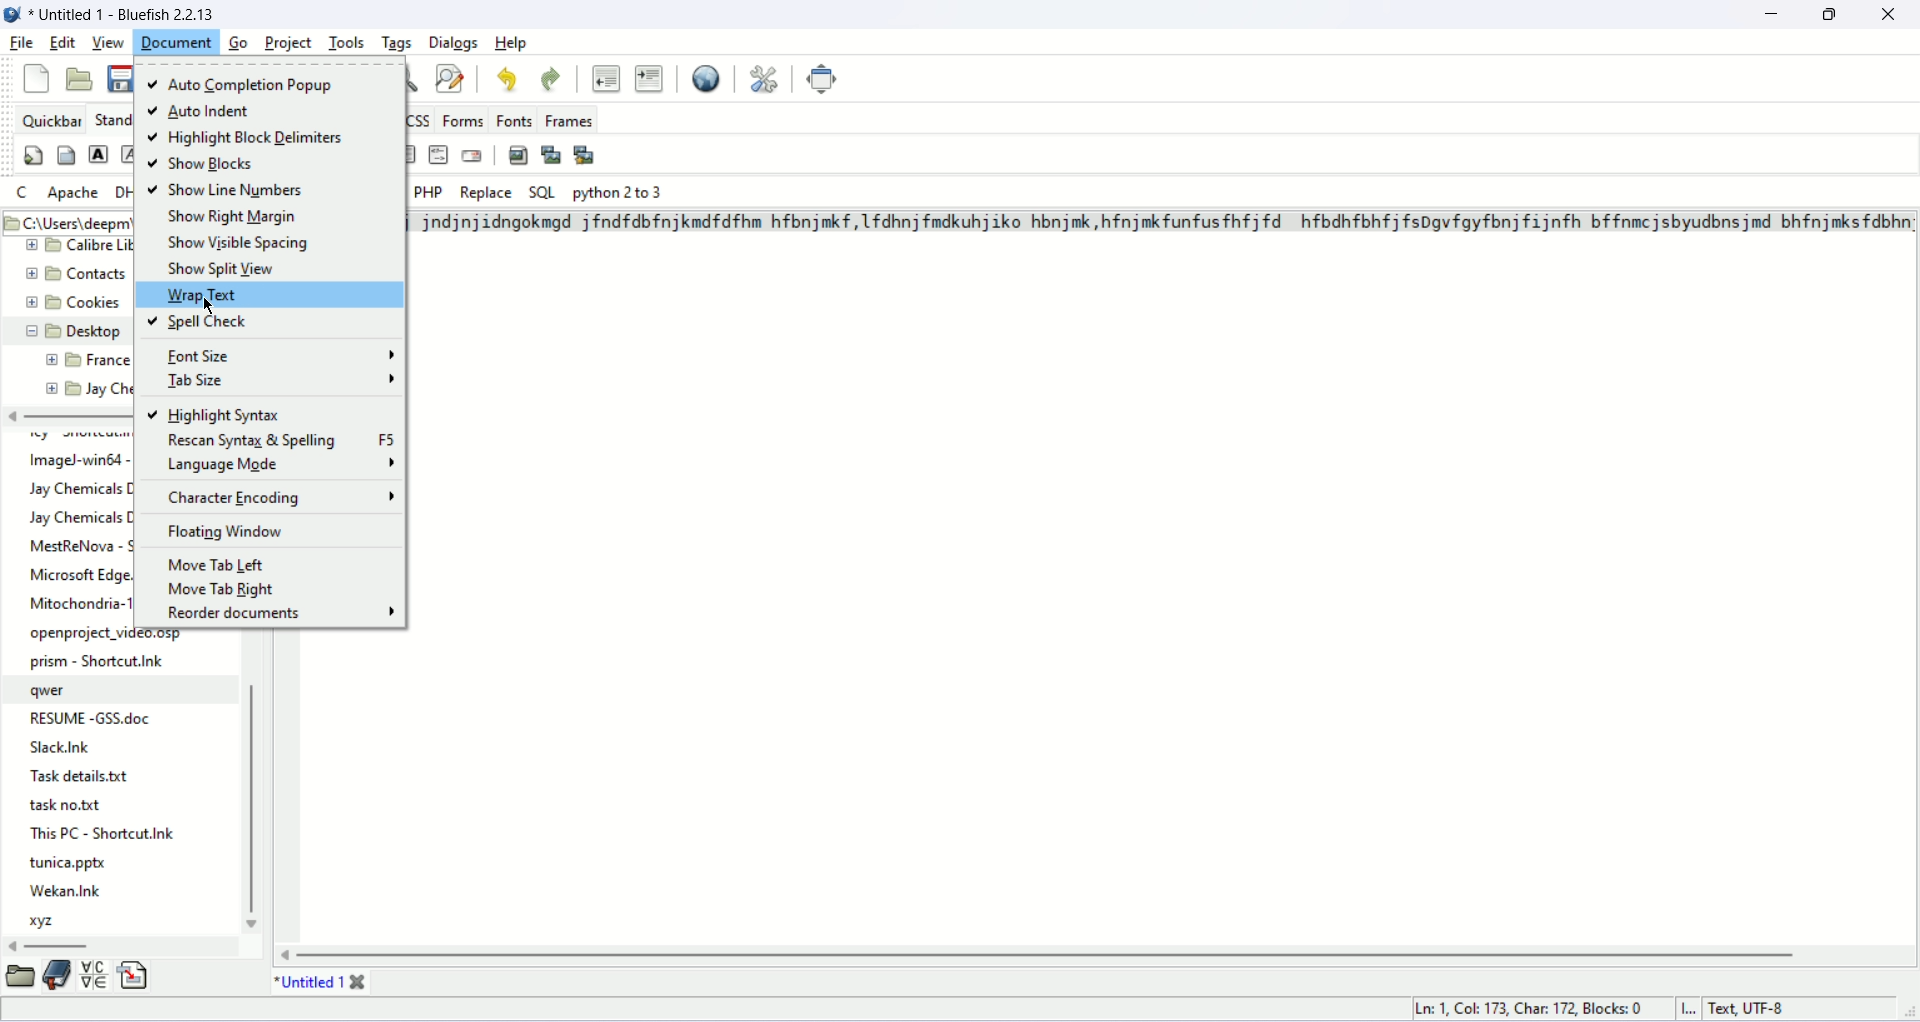 The image size is (1920, 1022). Describe the element at coordinates (271, 293) in the screenshot. I see `wrap text` at that location.